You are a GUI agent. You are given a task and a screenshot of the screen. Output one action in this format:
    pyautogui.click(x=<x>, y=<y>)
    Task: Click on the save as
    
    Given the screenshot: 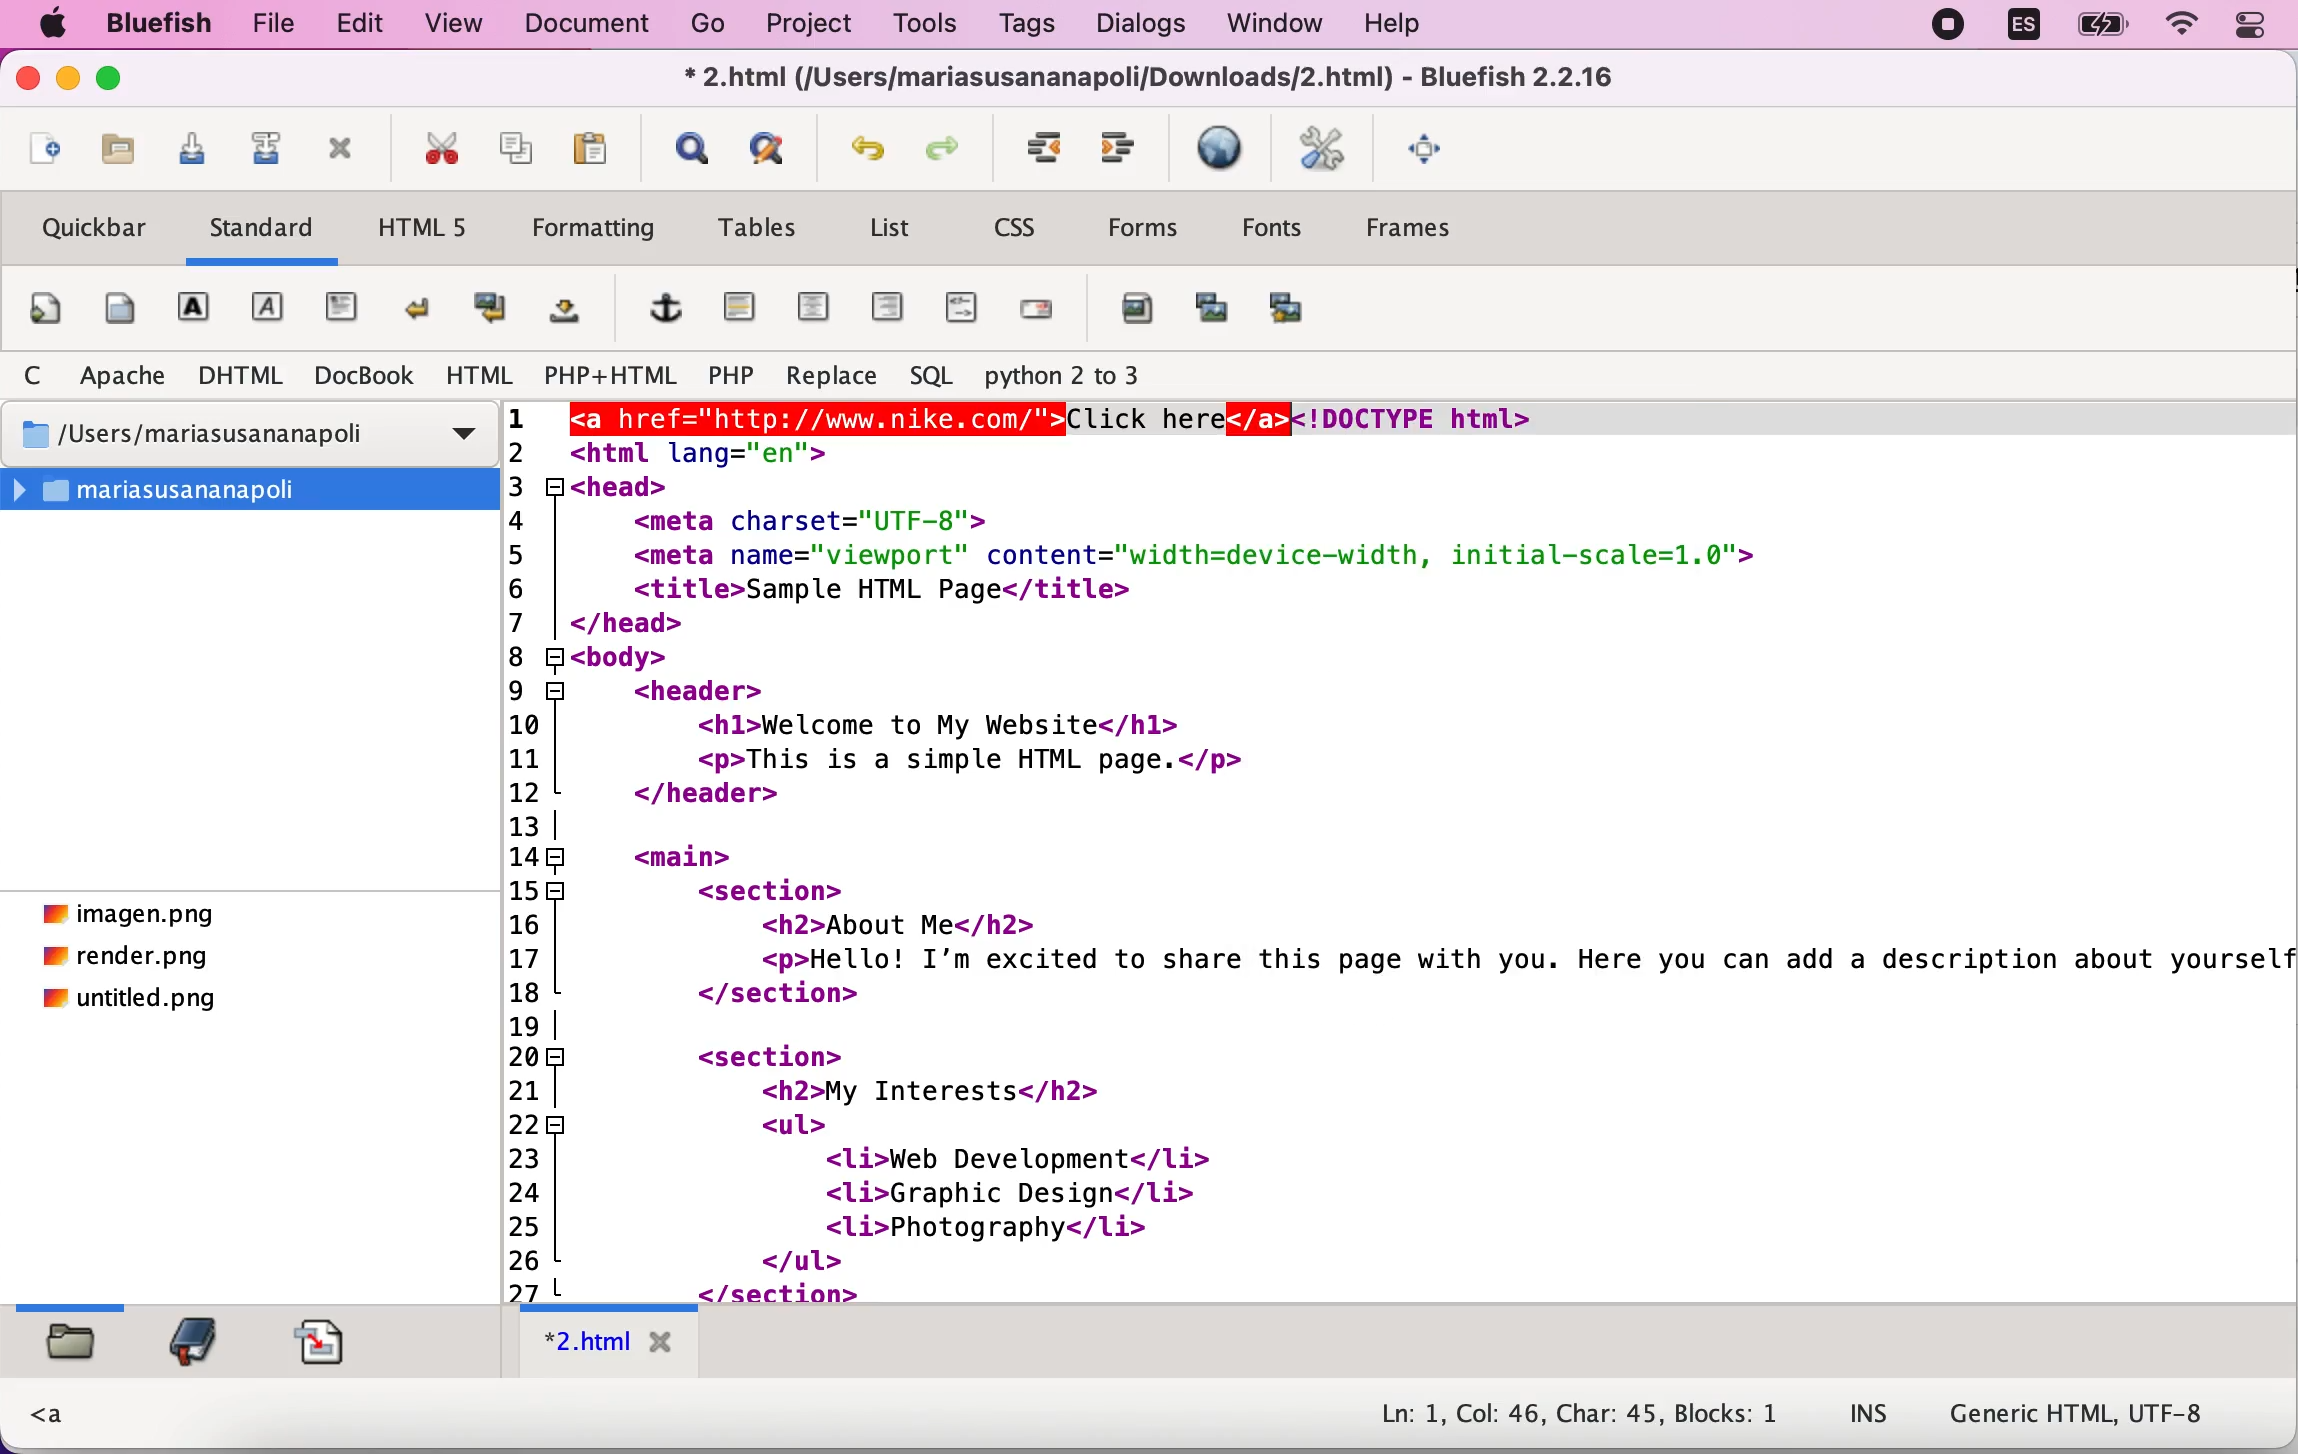 What is the action you would take?
    pyautogui.click(x=268, y=146)
    